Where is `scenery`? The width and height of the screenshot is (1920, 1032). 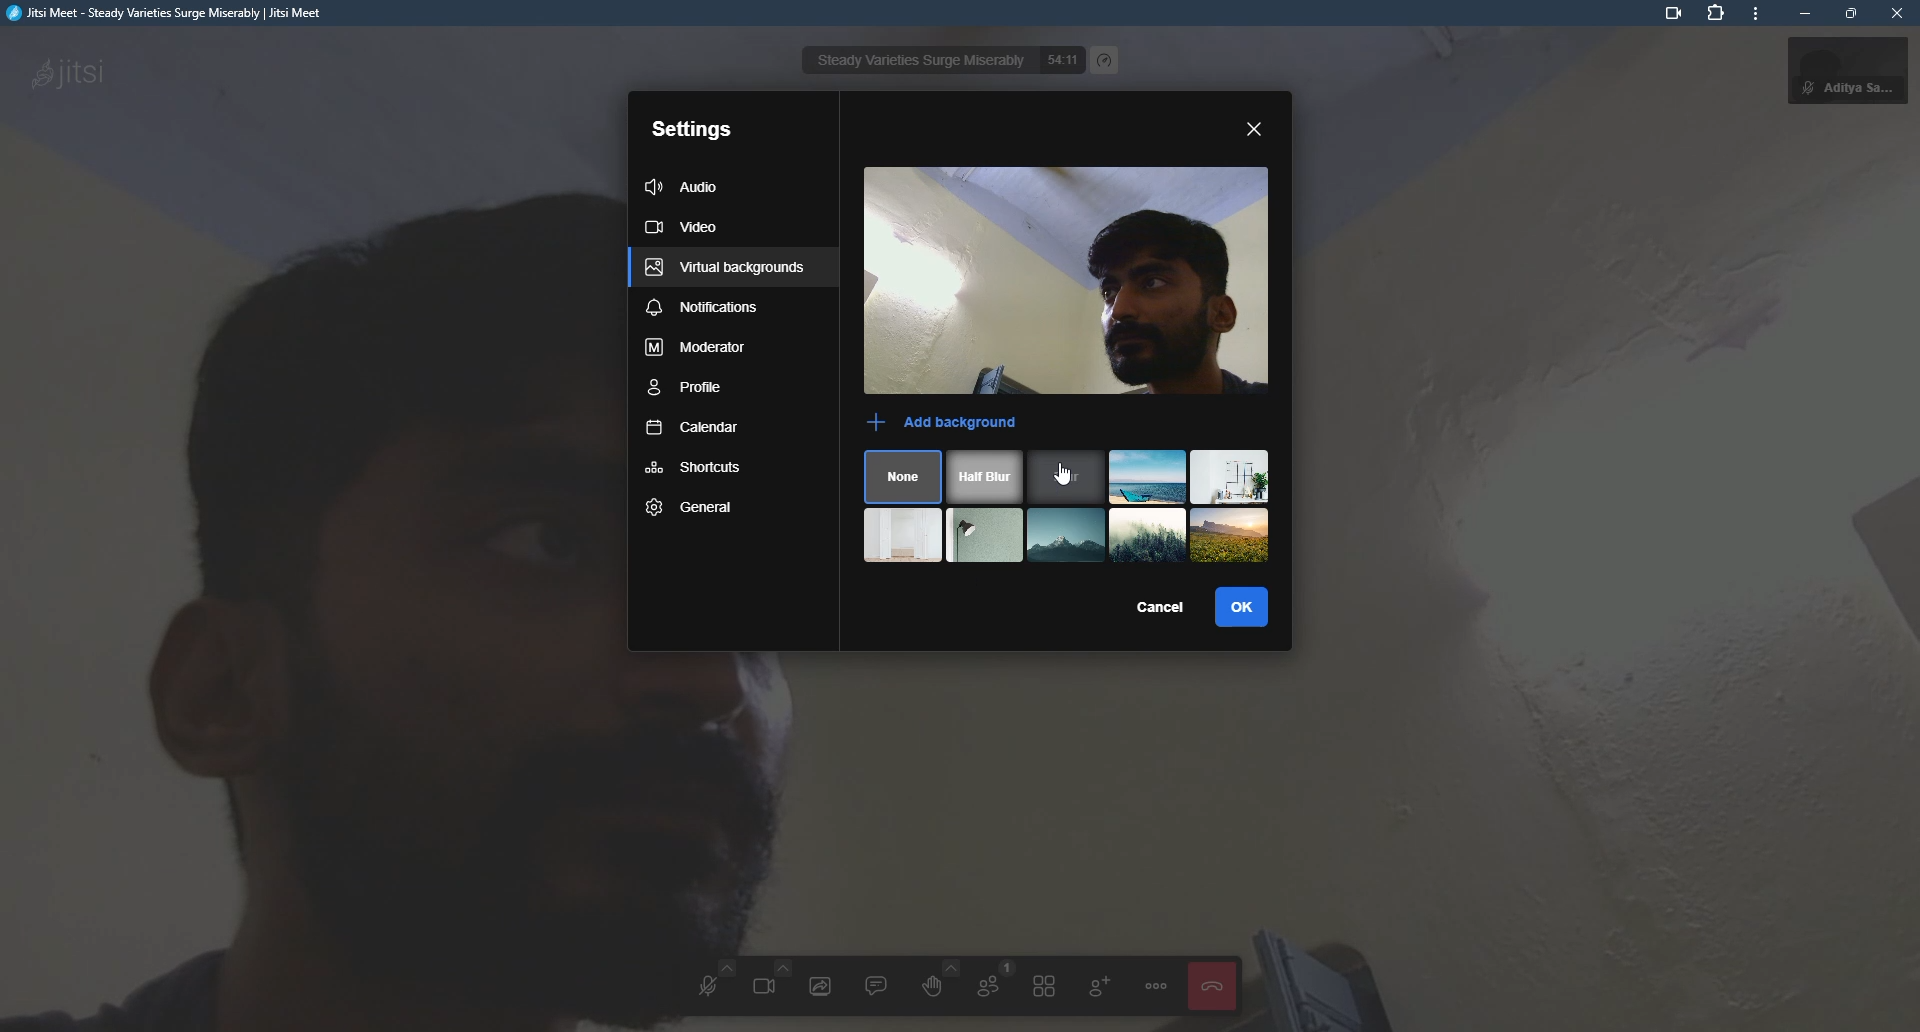
scenery is located at coordinates (1148, 478).